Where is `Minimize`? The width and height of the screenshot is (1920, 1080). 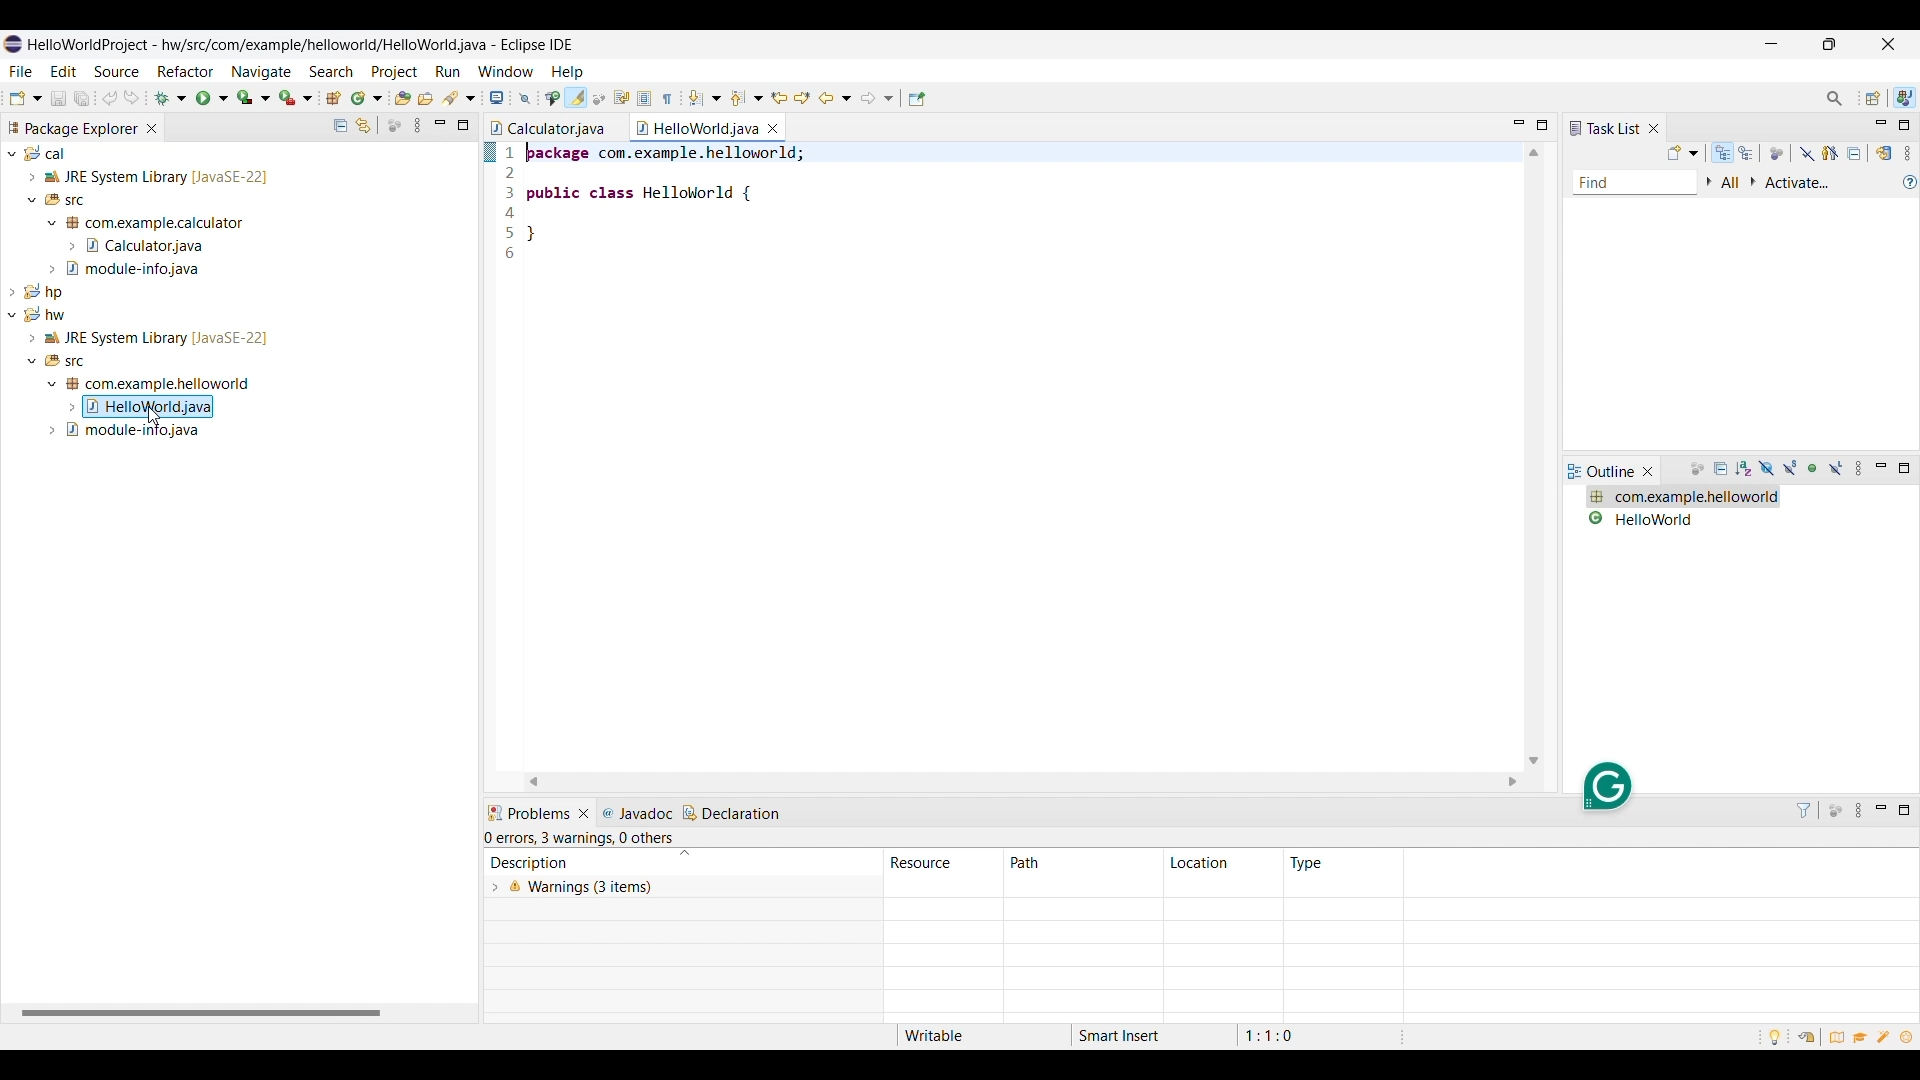 Minimize is located at coordinates (1881, 468).